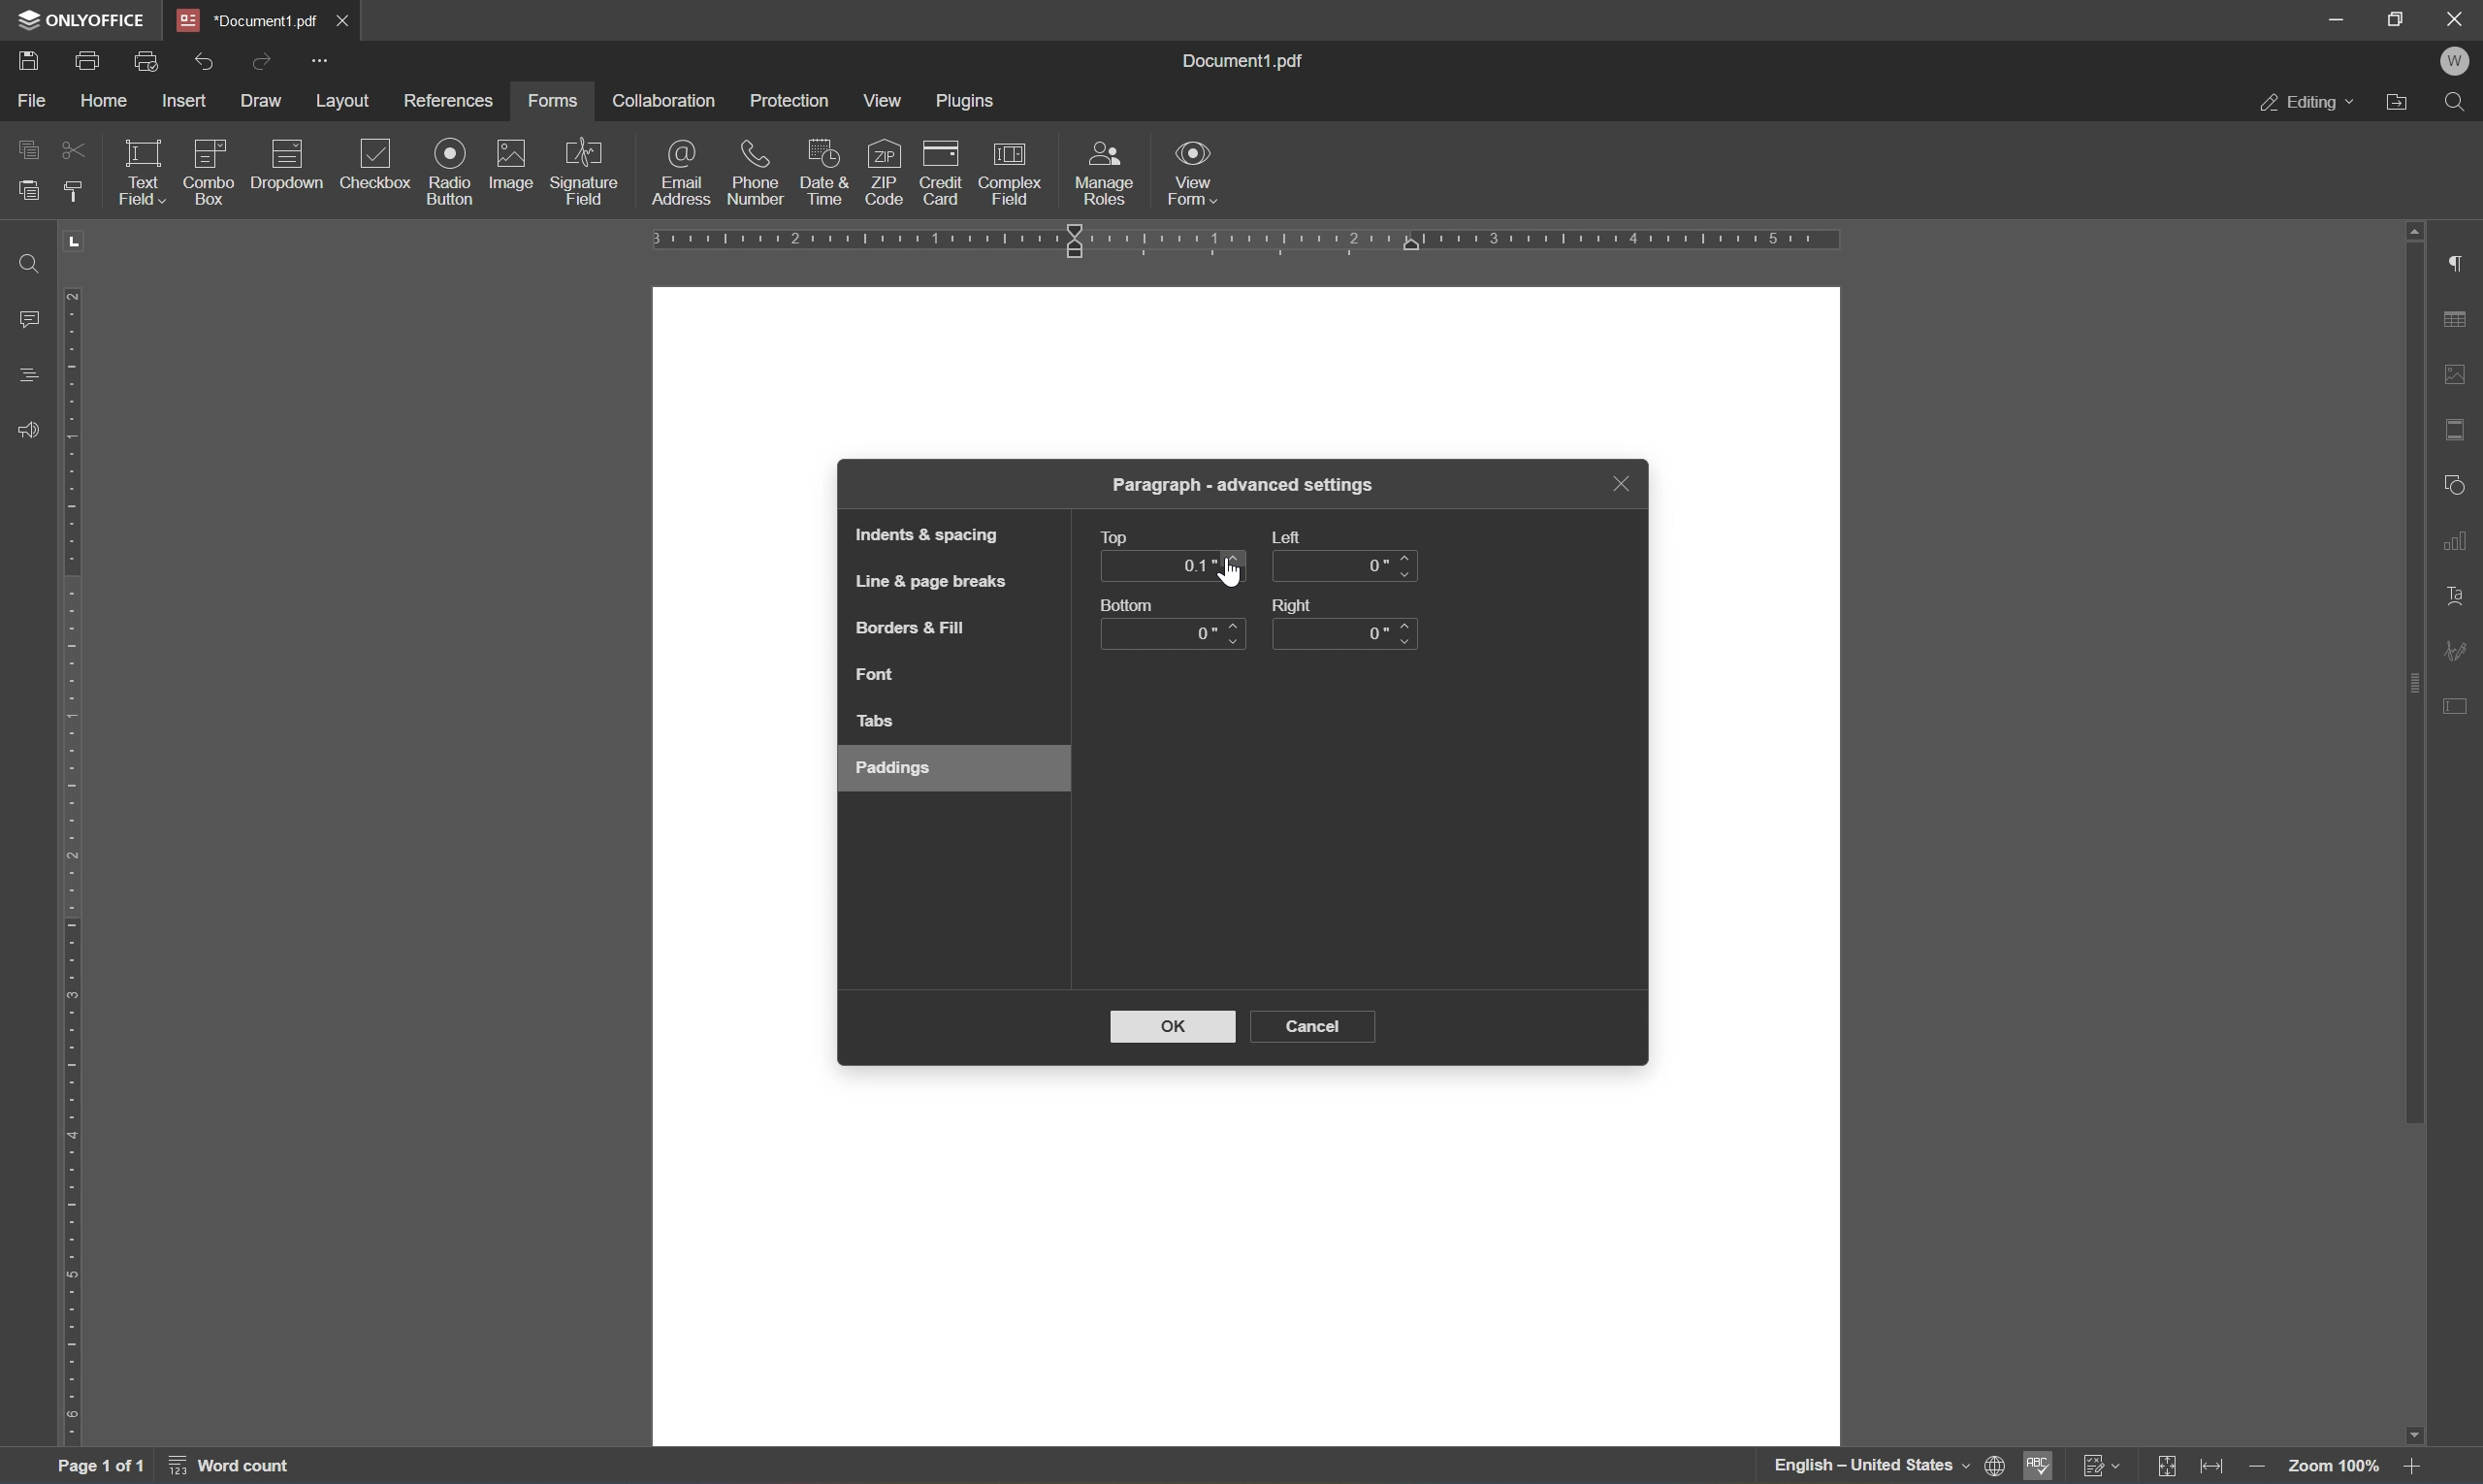 The width and height of the screenshot is (2483, 1484). What do you see at coordinates (290, 165) in the screenshot?
I see `dropdown` at bounding box center [290, 165].